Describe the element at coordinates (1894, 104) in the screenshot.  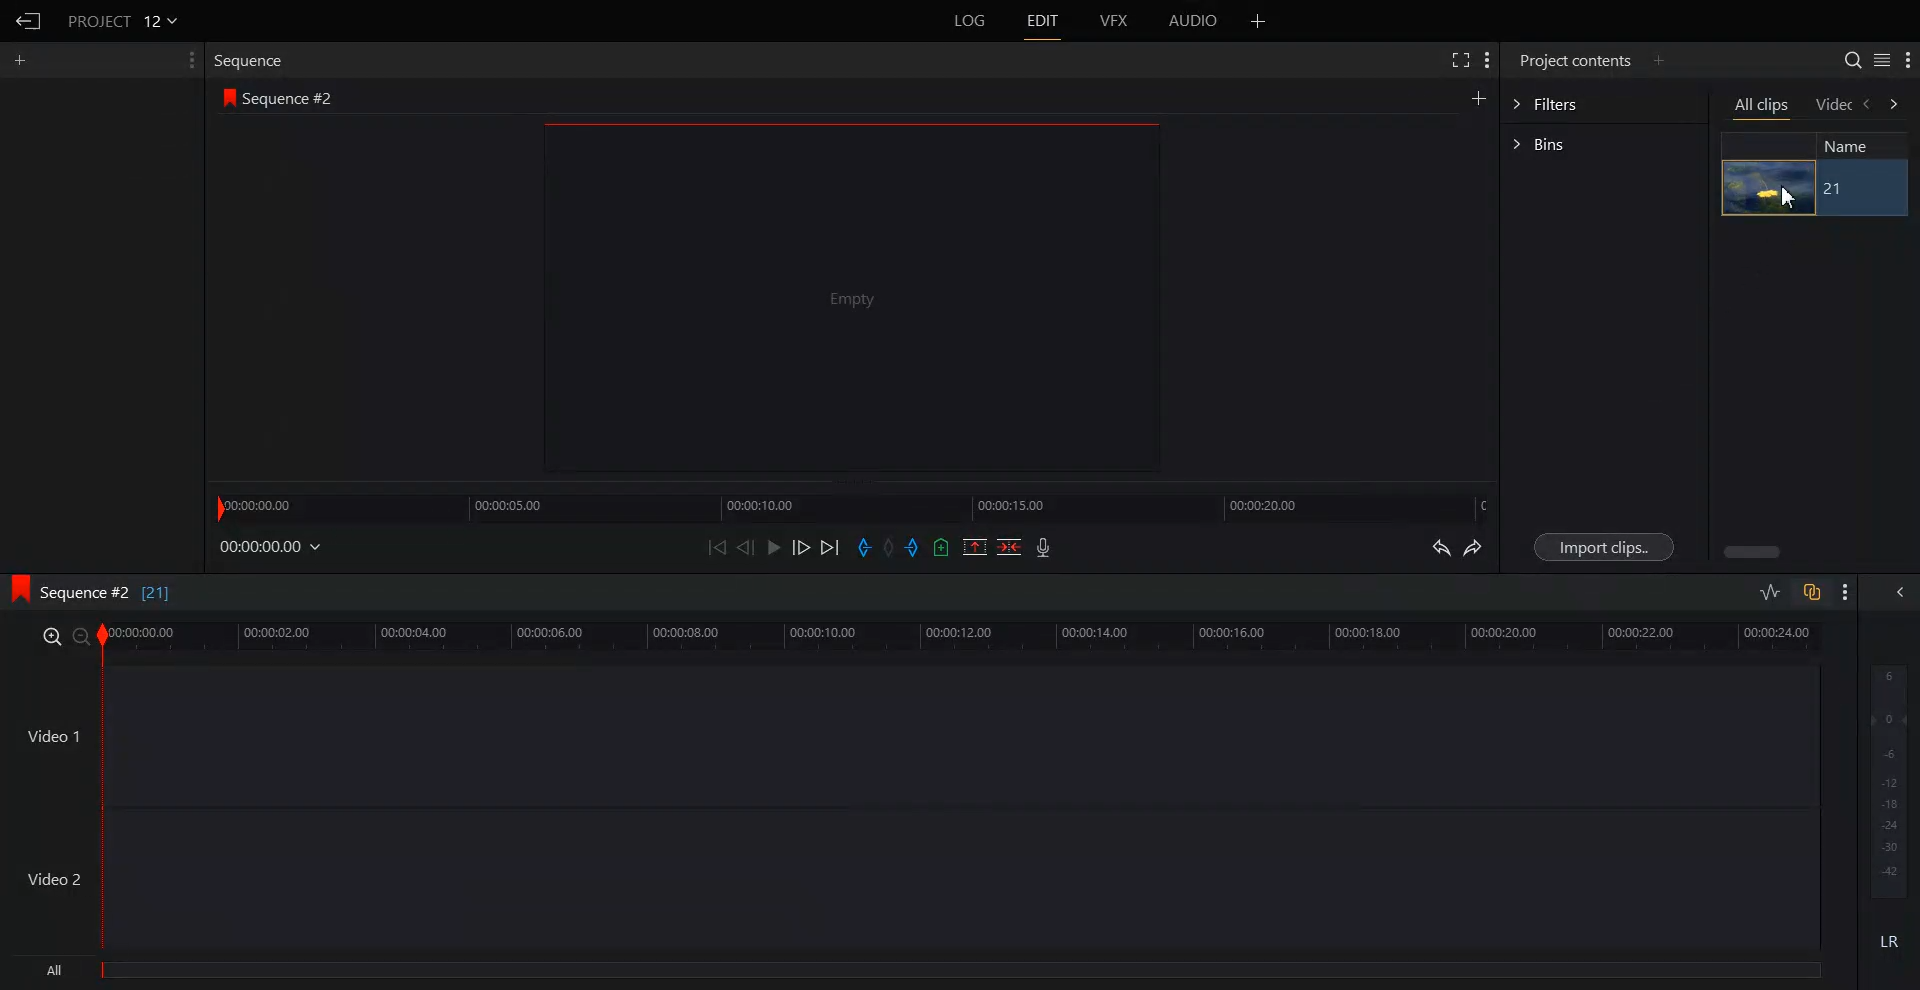
I see `Move forwaars` at that location.